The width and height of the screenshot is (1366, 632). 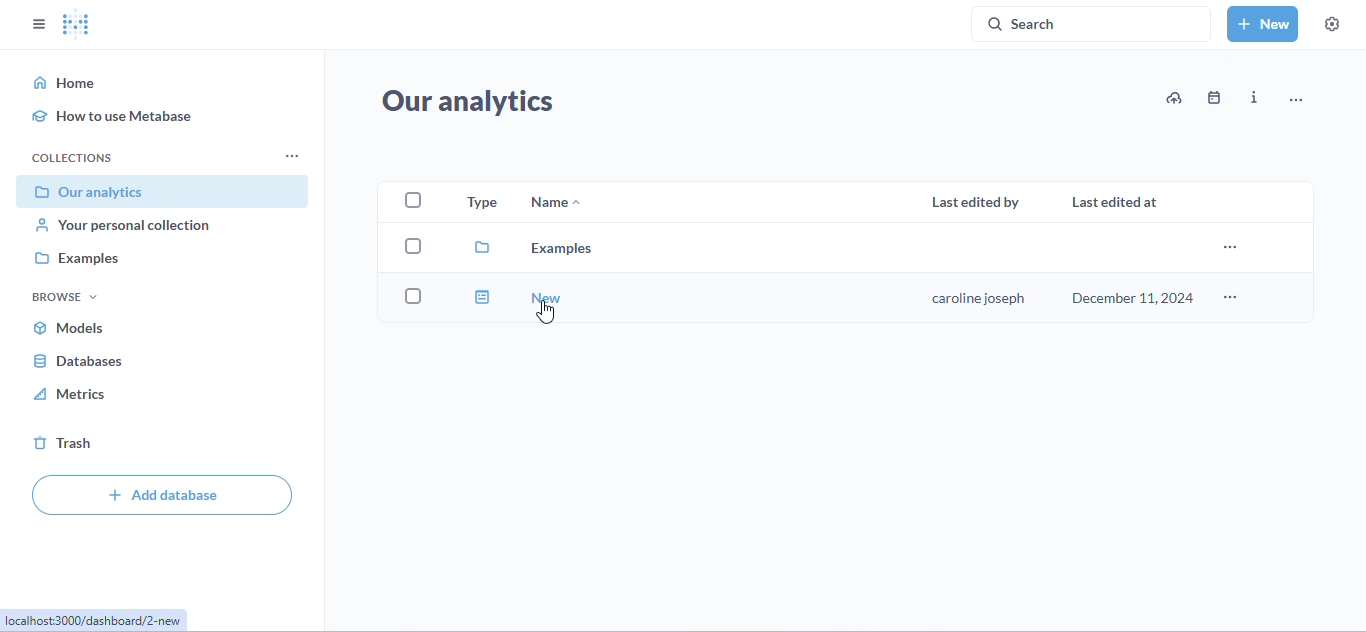 I want to click on select, so click(x=412, y=246).